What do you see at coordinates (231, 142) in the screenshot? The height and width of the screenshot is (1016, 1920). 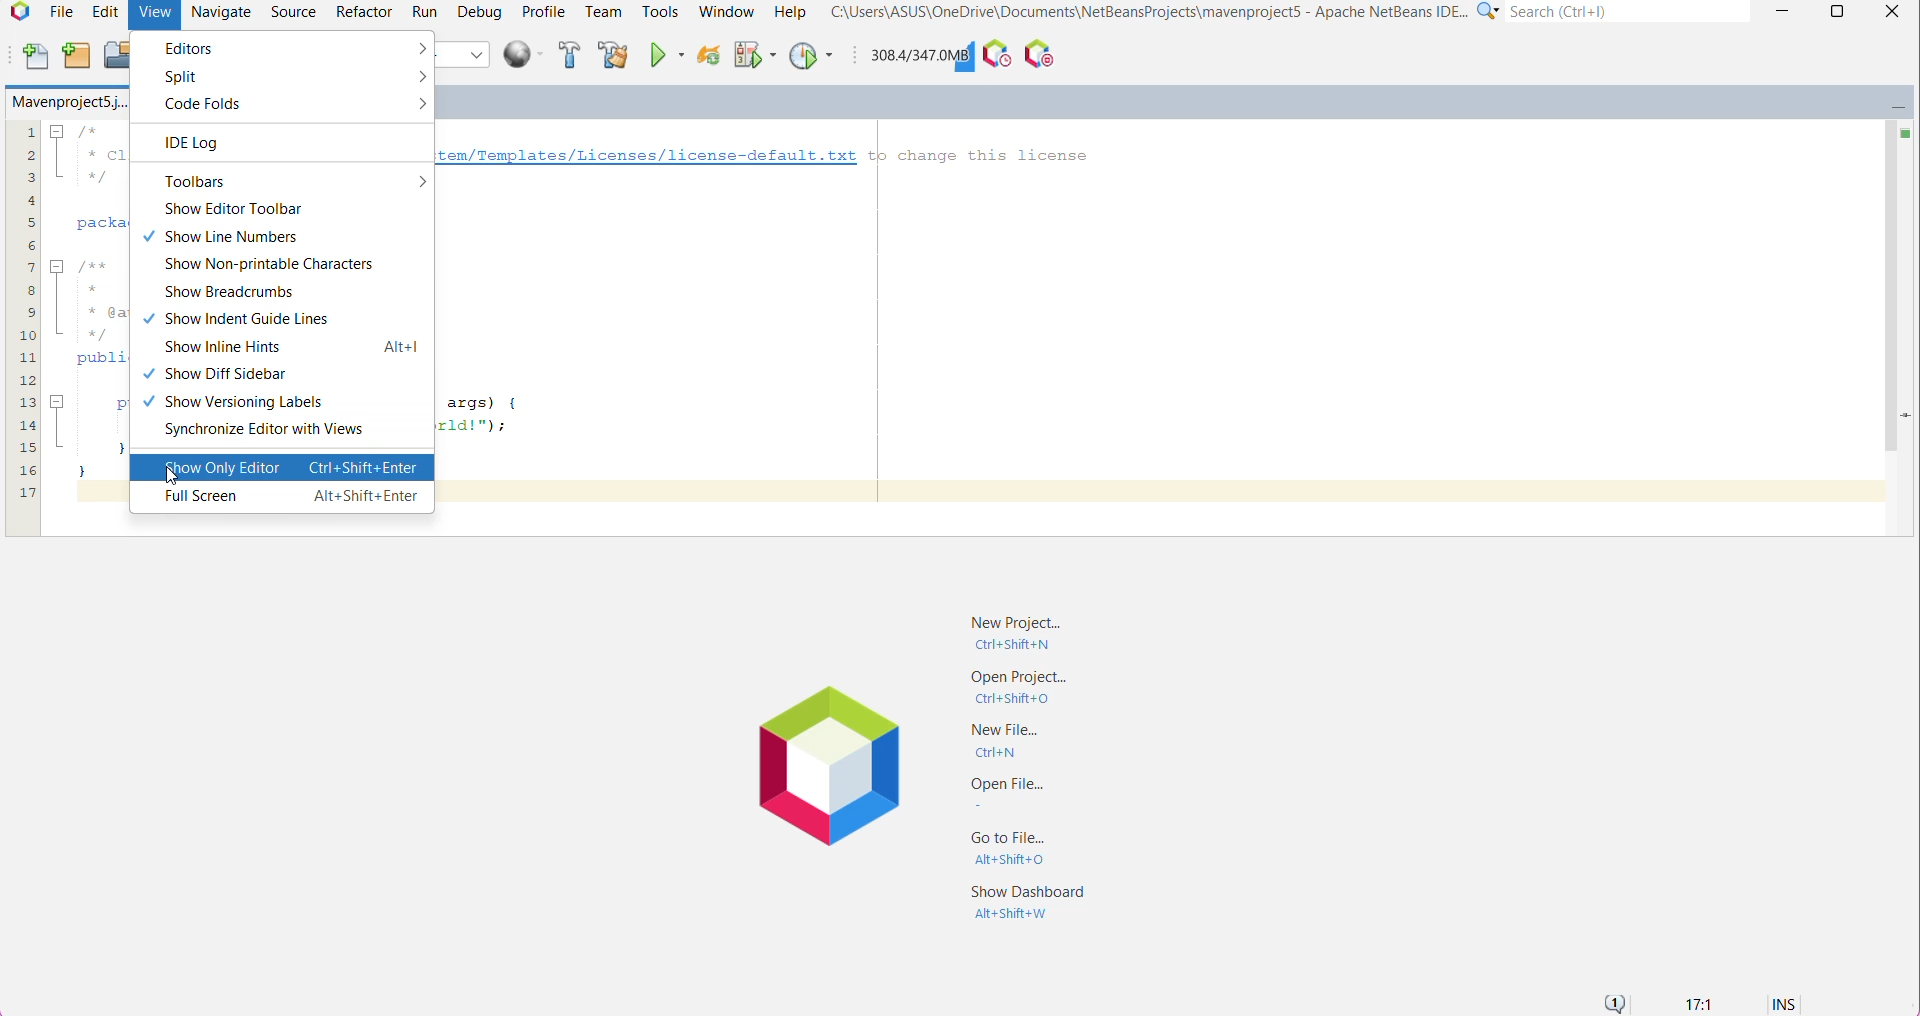 I see `IDE Log` at bounding box center [231, 142].